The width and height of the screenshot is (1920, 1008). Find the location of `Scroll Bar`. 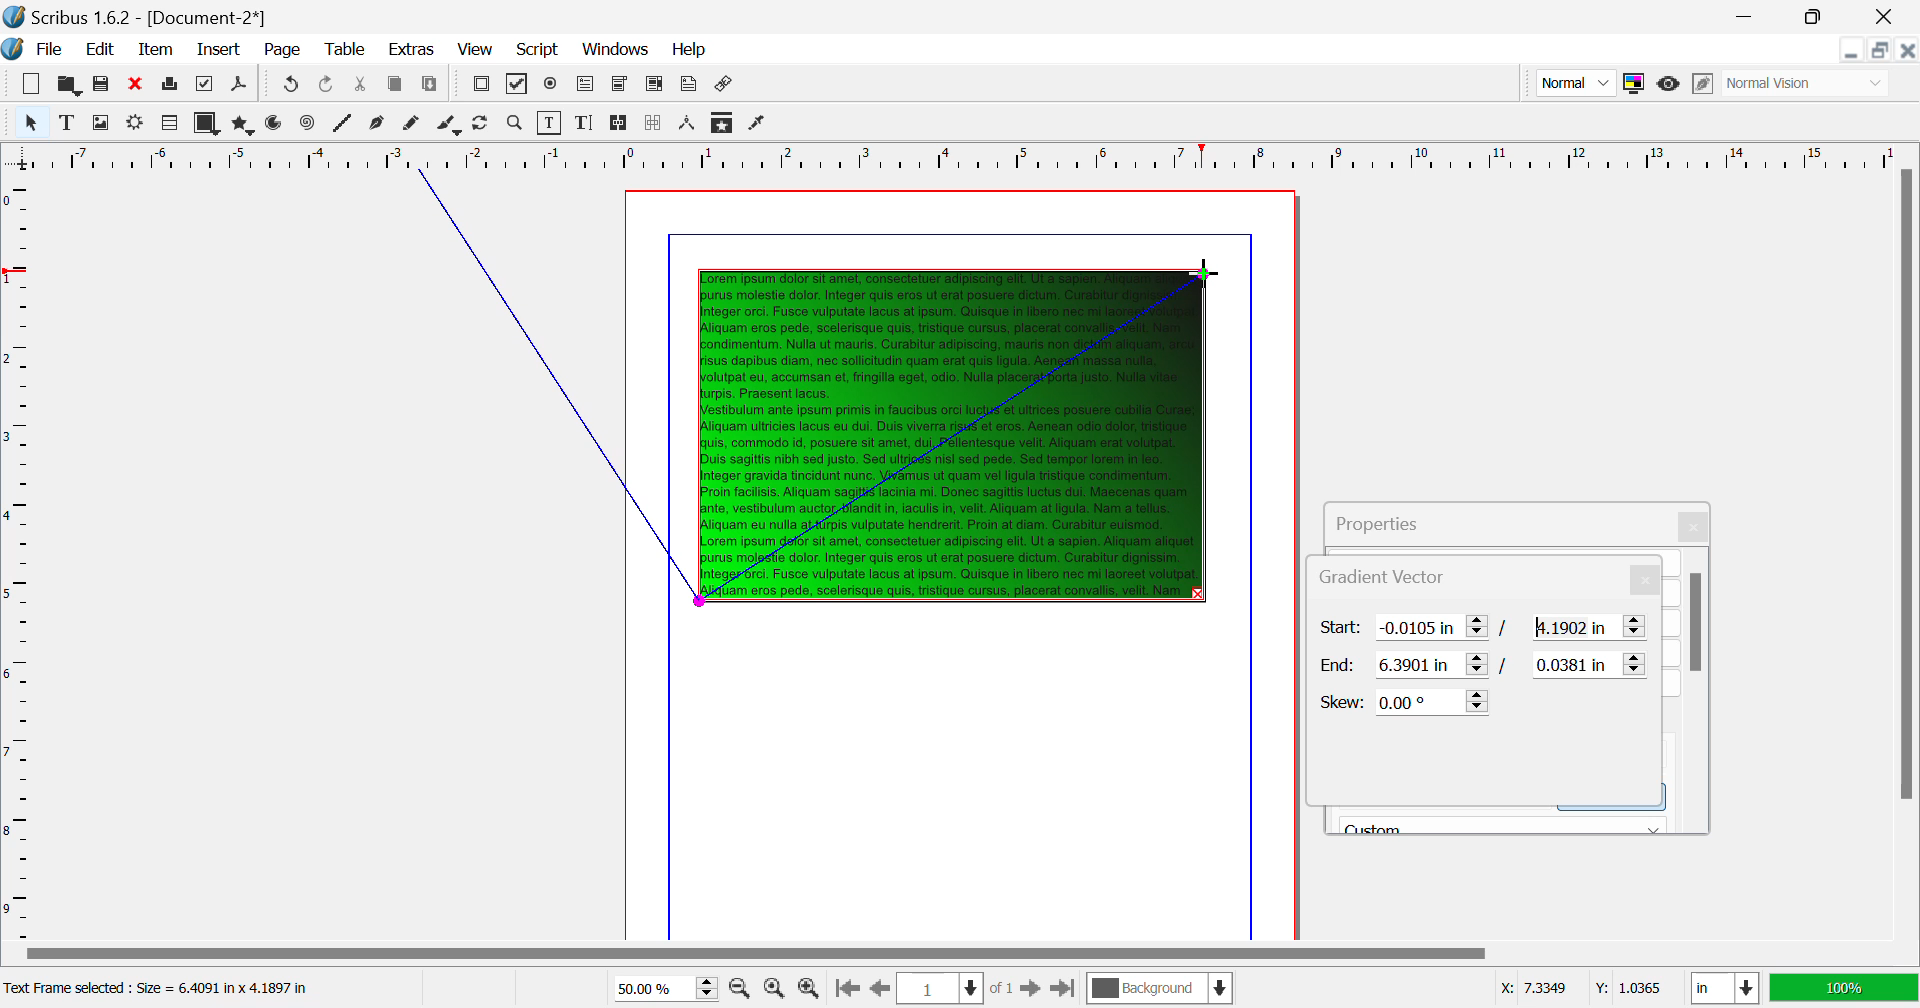

Scroll Bar is located at coordinates (1907, 552).